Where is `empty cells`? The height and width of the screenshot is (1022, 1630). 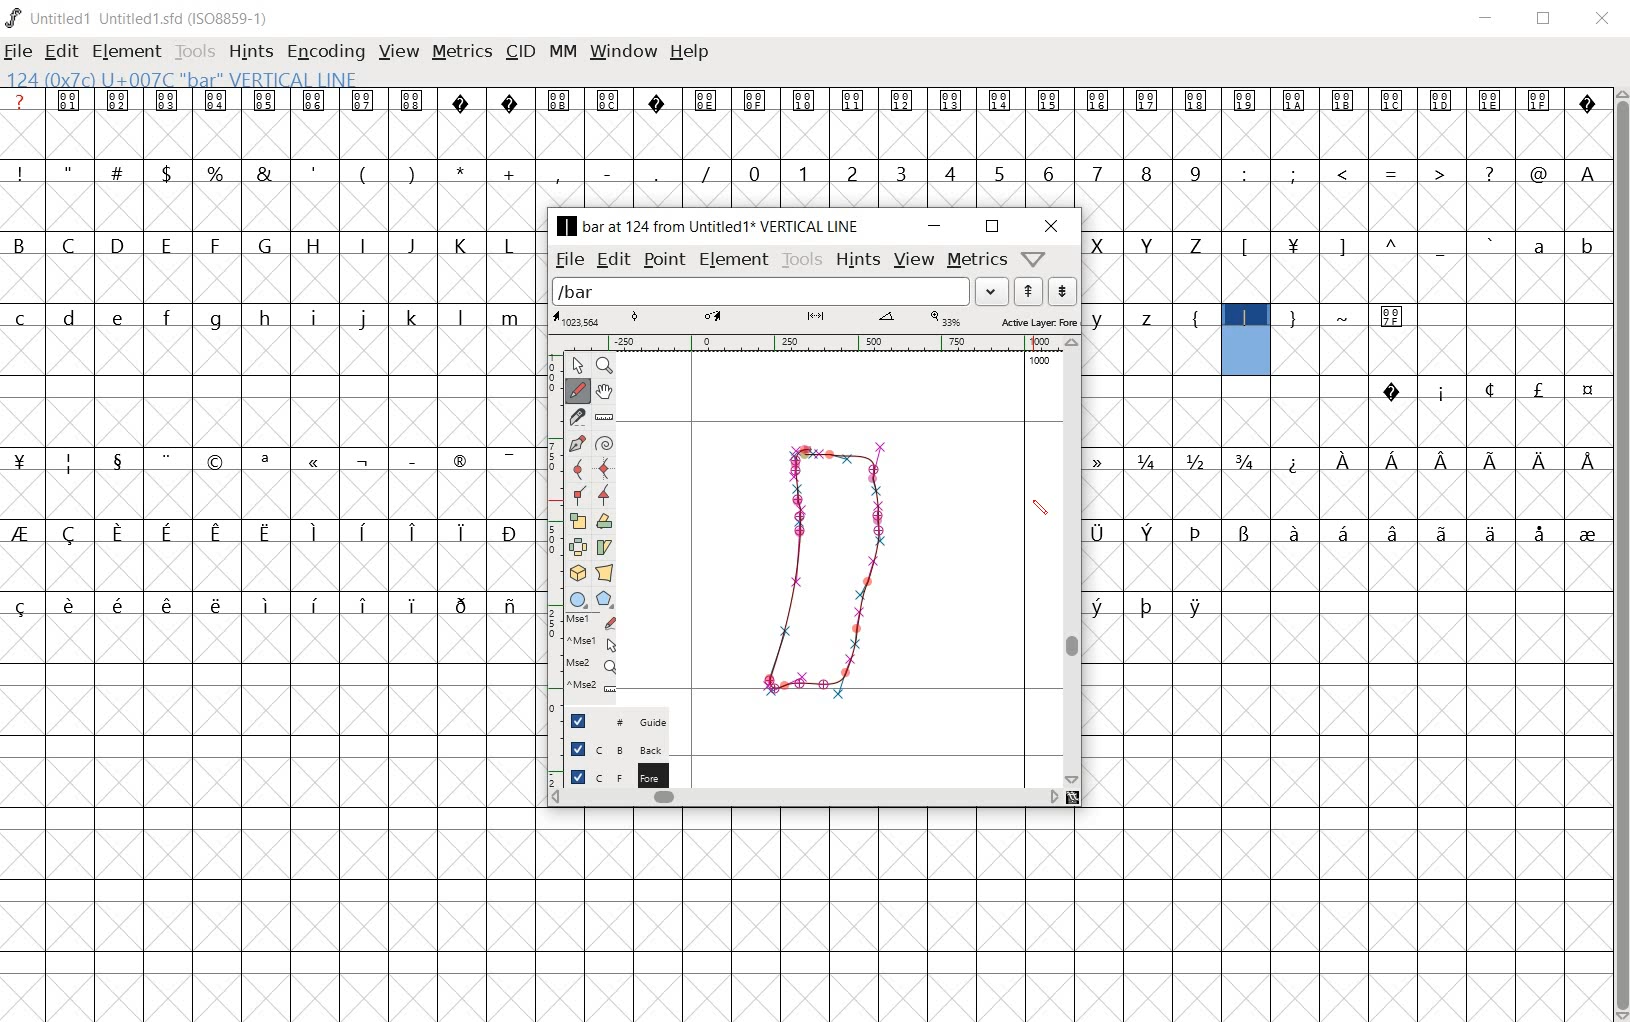
empty cells is located at coordinates (1347, 424).